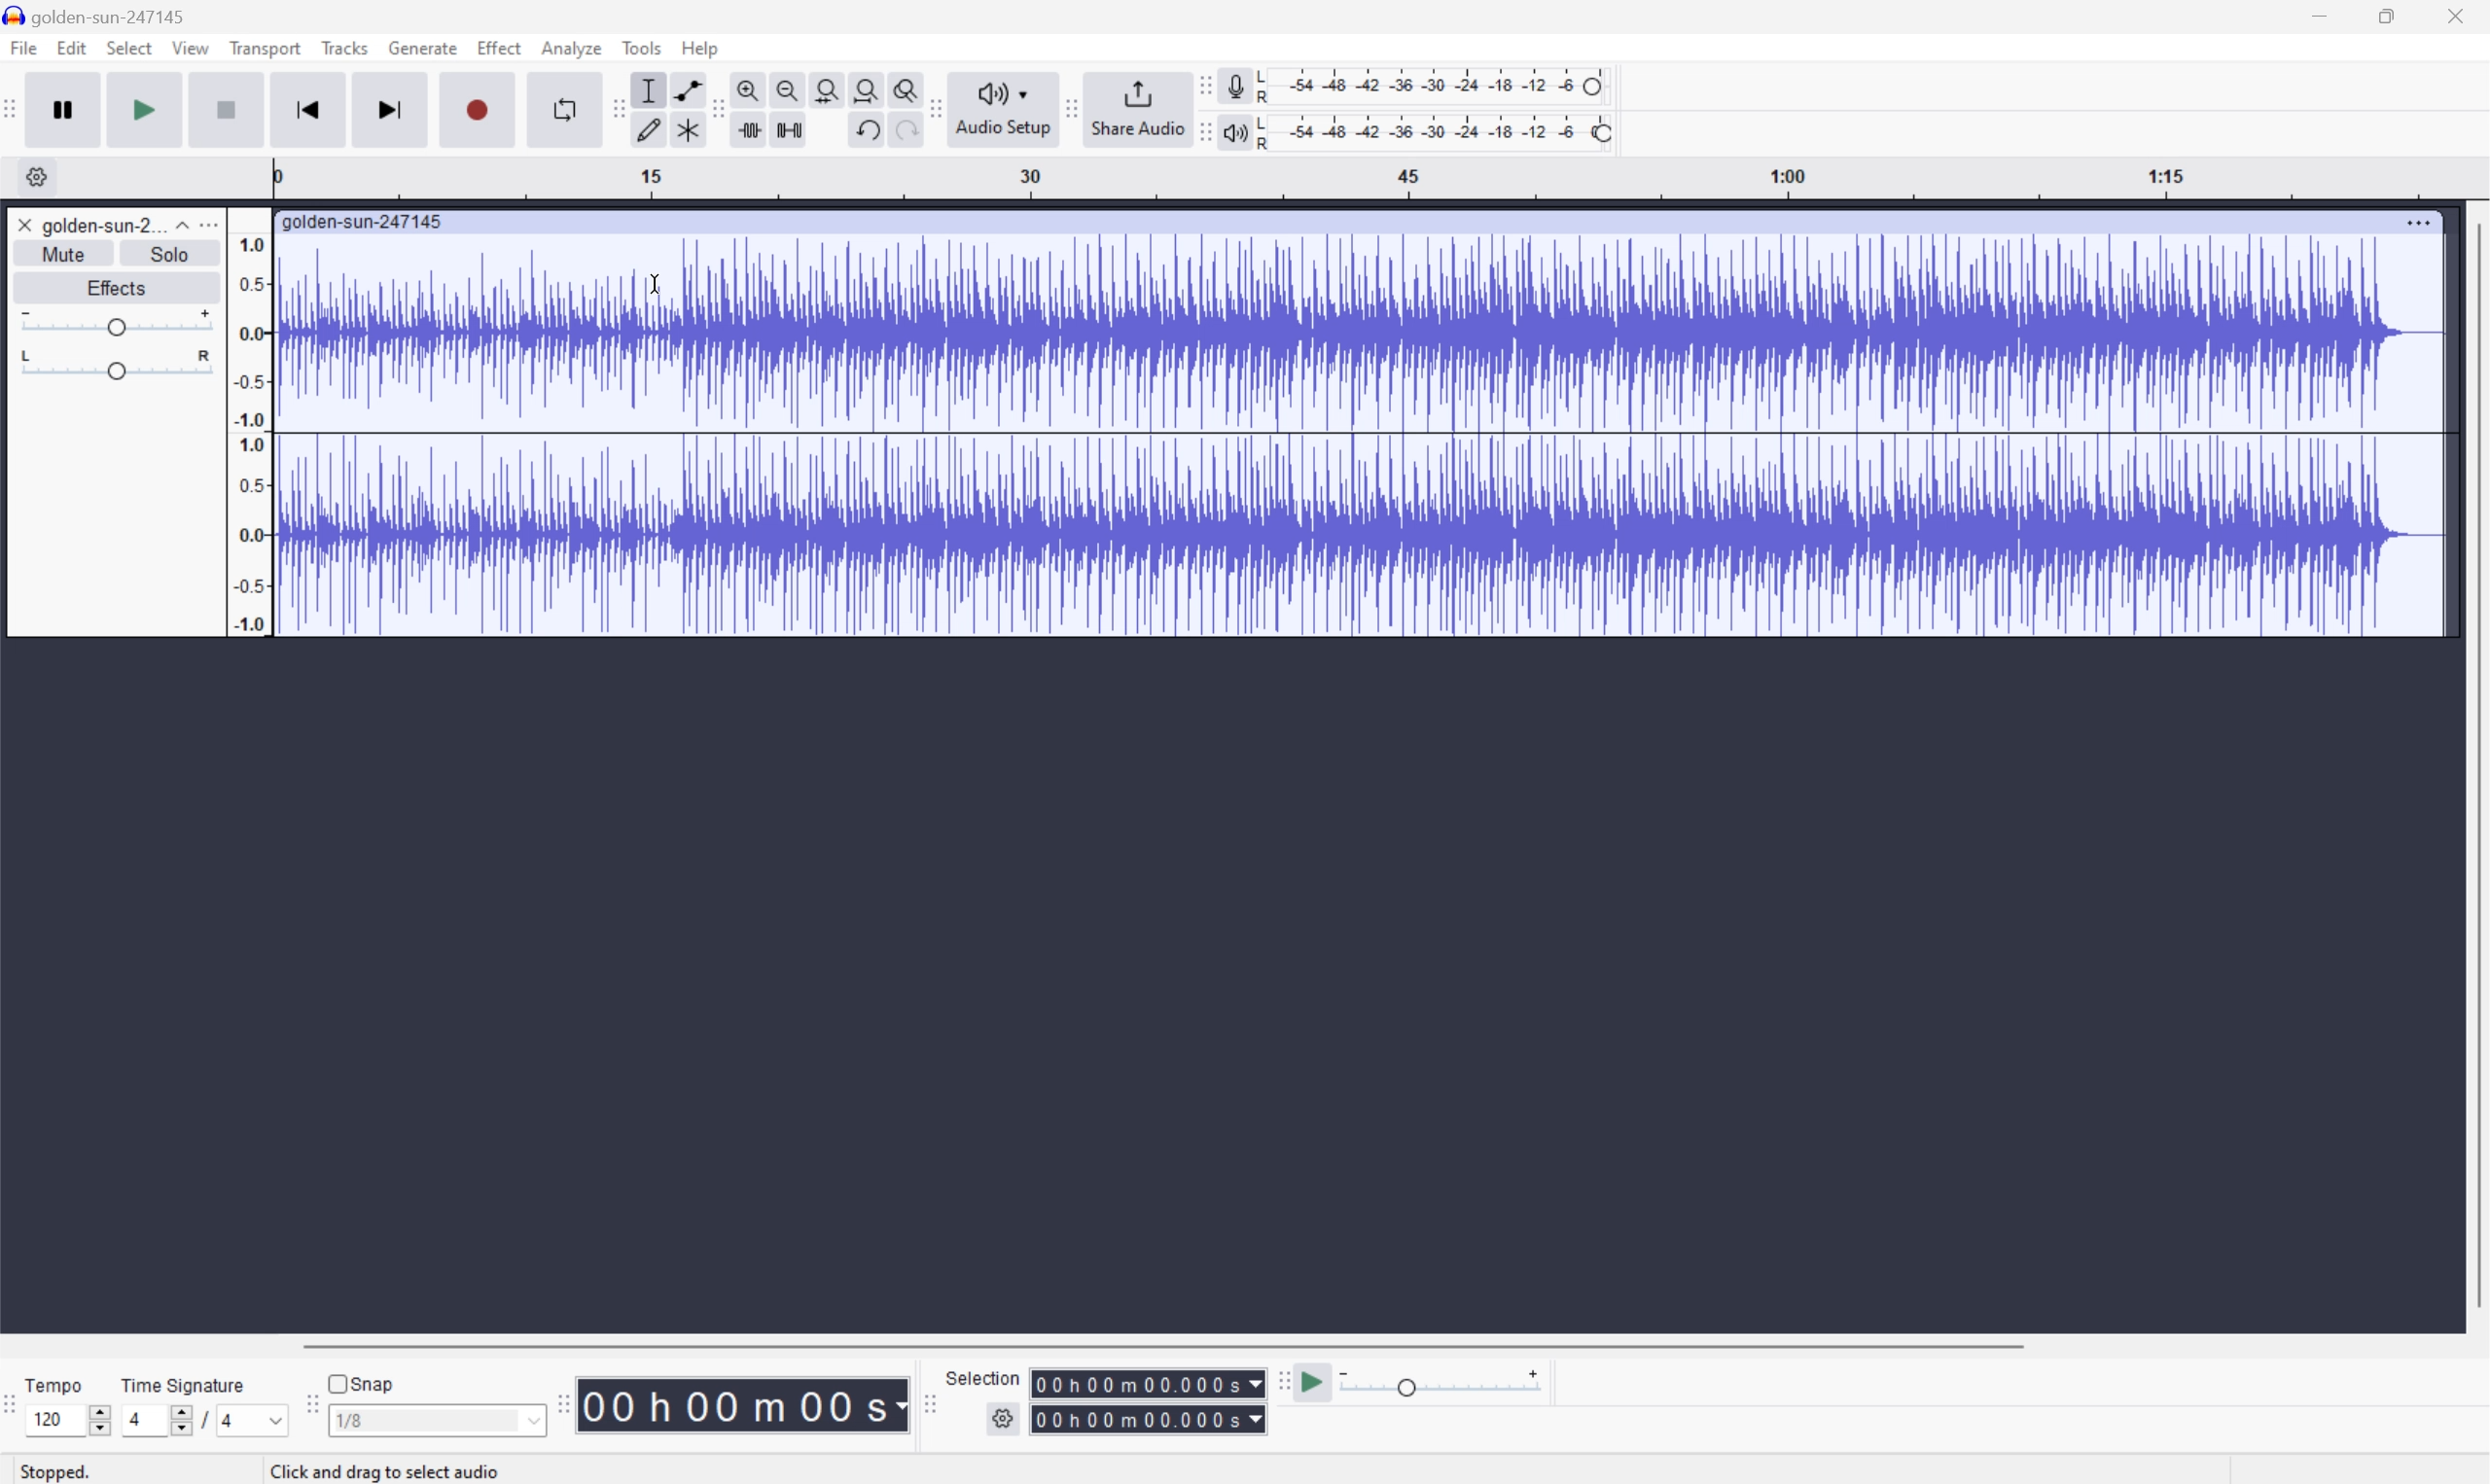 The image size is (2490, 1484). I want to click on Enable looping, so click(560, 107).